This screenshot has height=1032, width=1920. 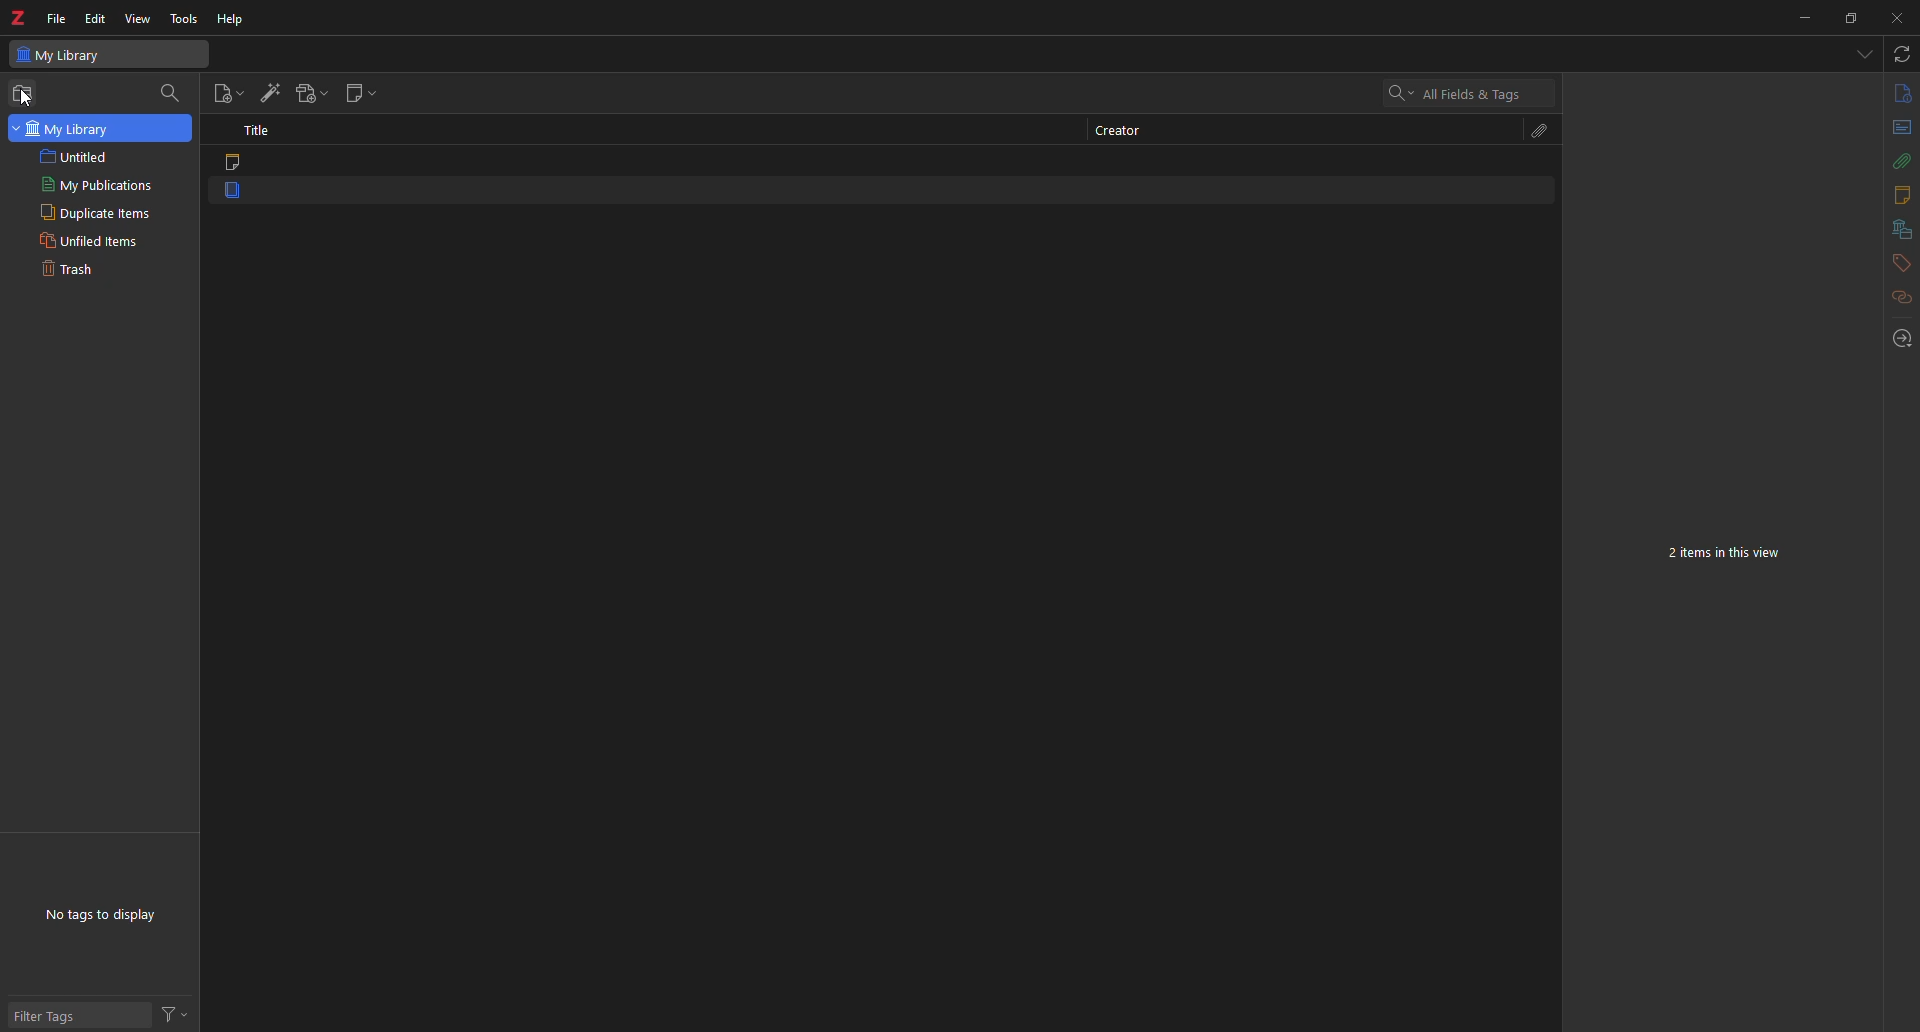 What do you see at coordinates (228, 93) in the screenshot?
I see `new item` at bounding box center [228, 93].